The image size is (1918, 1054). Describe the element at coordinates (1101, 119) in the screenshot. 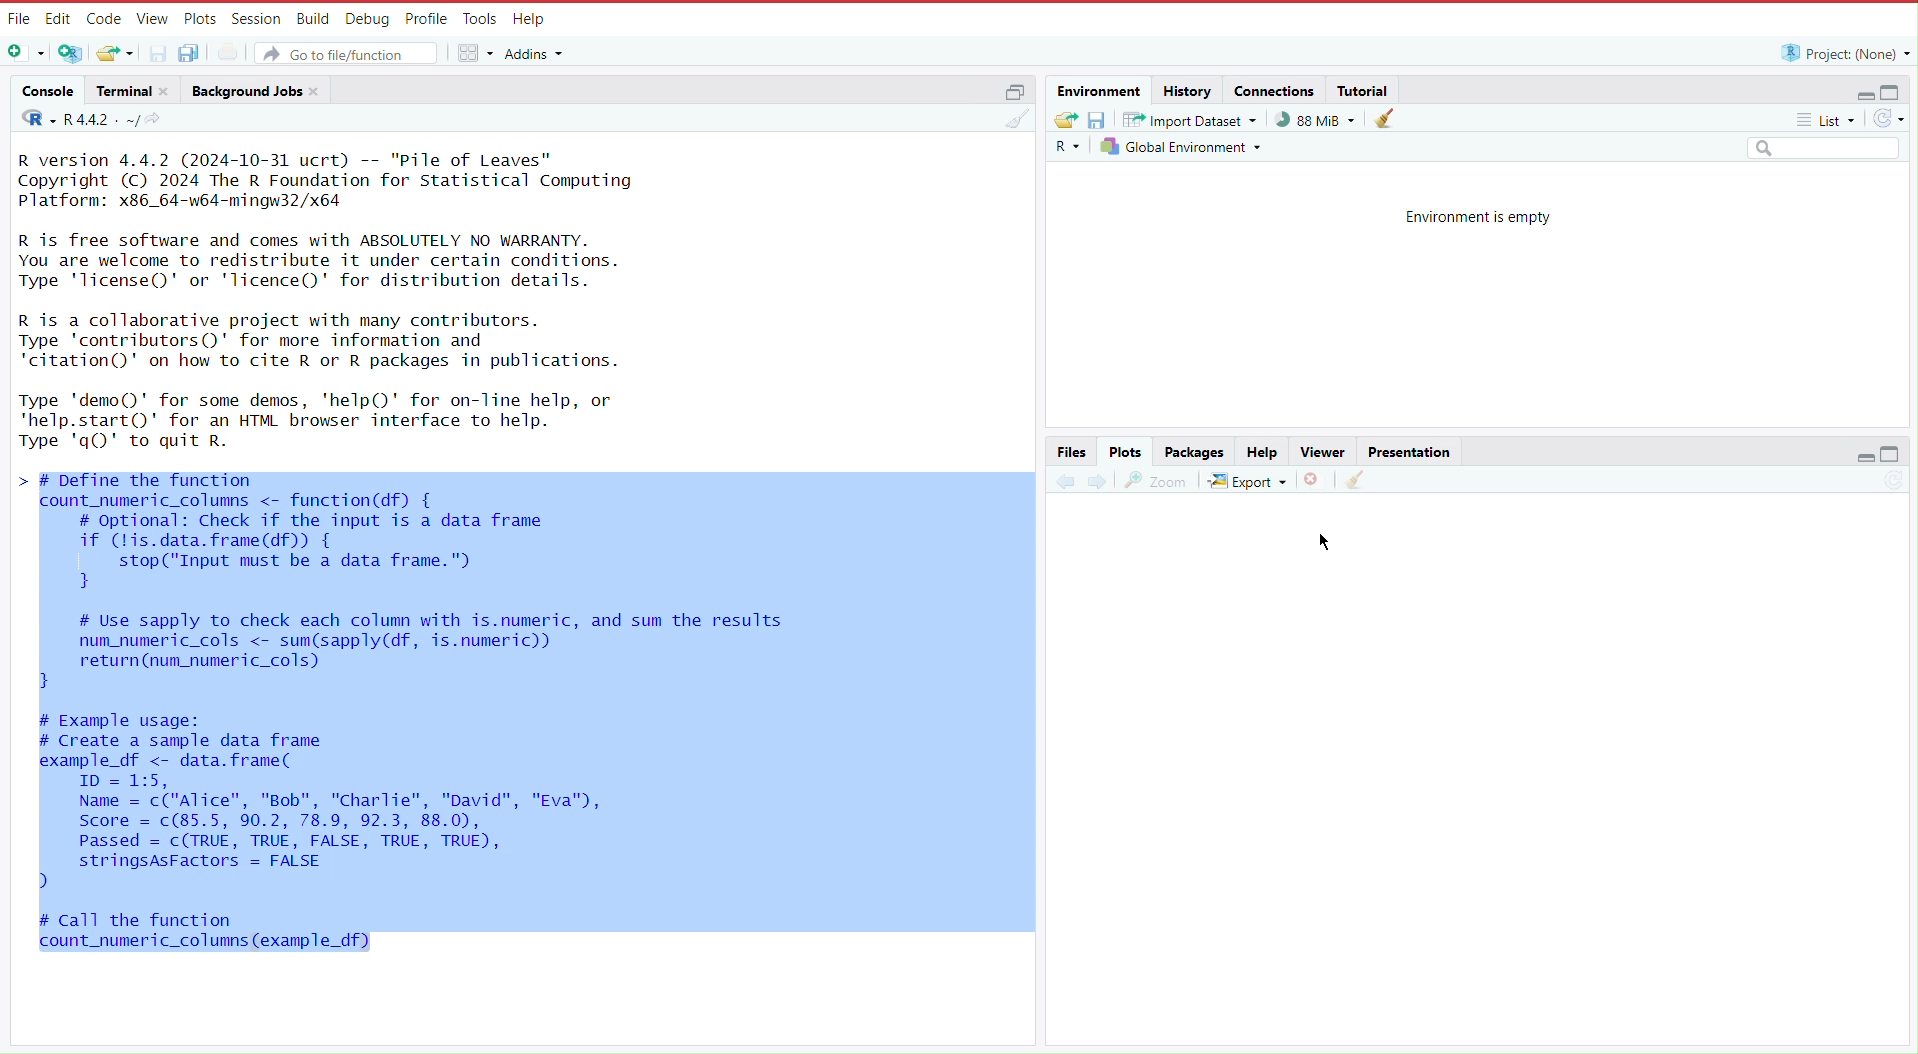

I see `Save workspace as` at that location.